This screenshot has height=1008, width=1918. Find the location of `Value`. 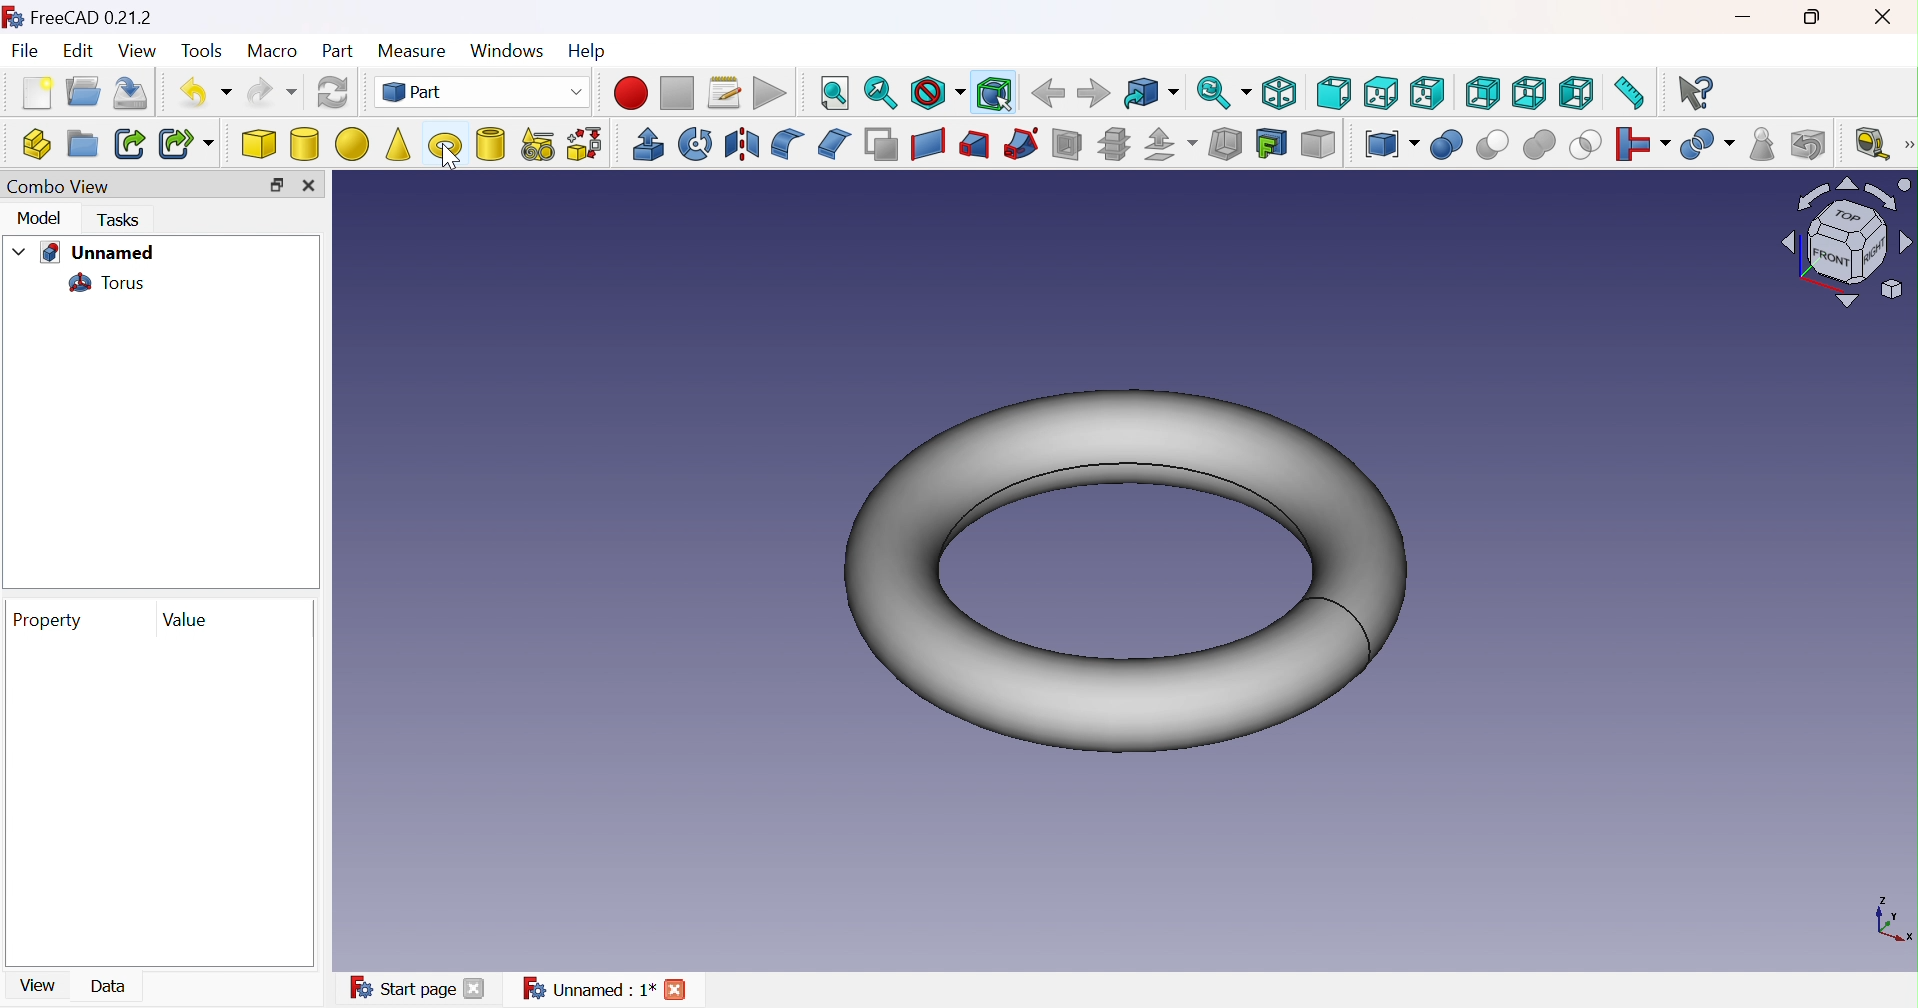

Value is located at coordinates (184, 619).